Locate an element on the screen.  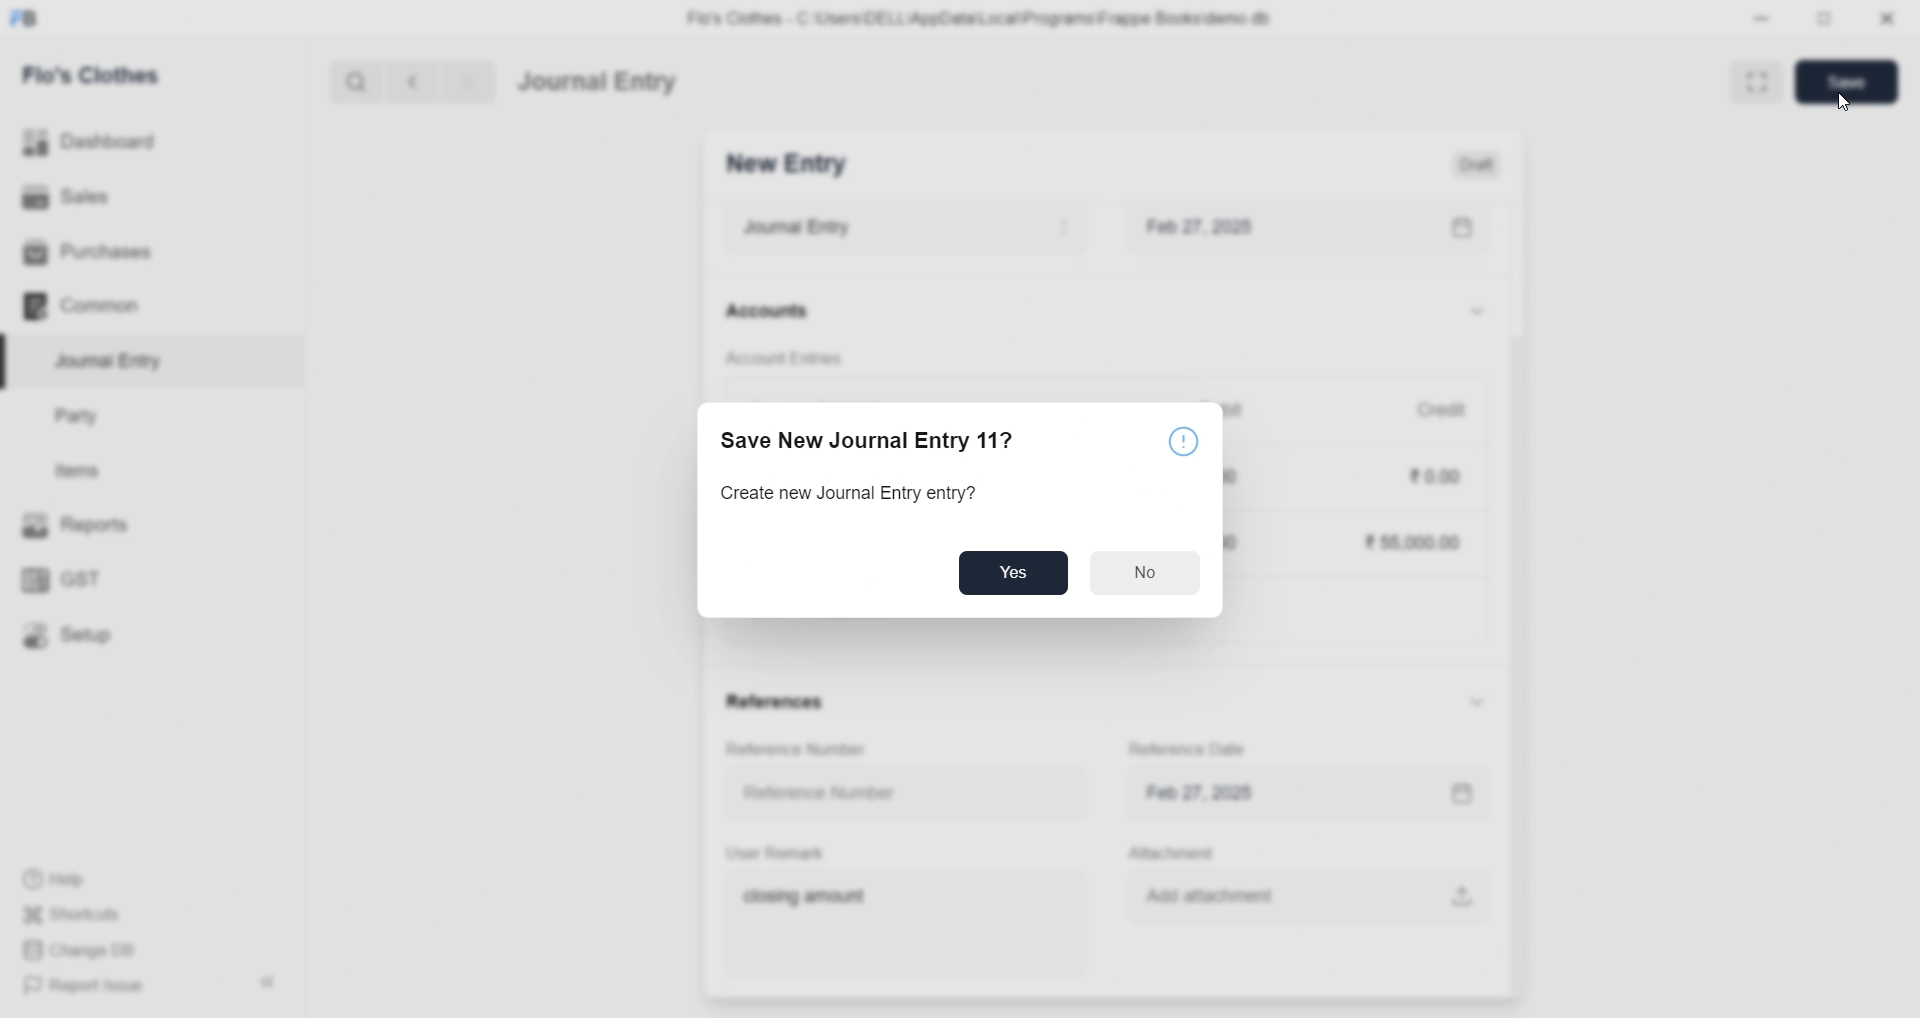
Notice is located at coordinates (1186, 444).